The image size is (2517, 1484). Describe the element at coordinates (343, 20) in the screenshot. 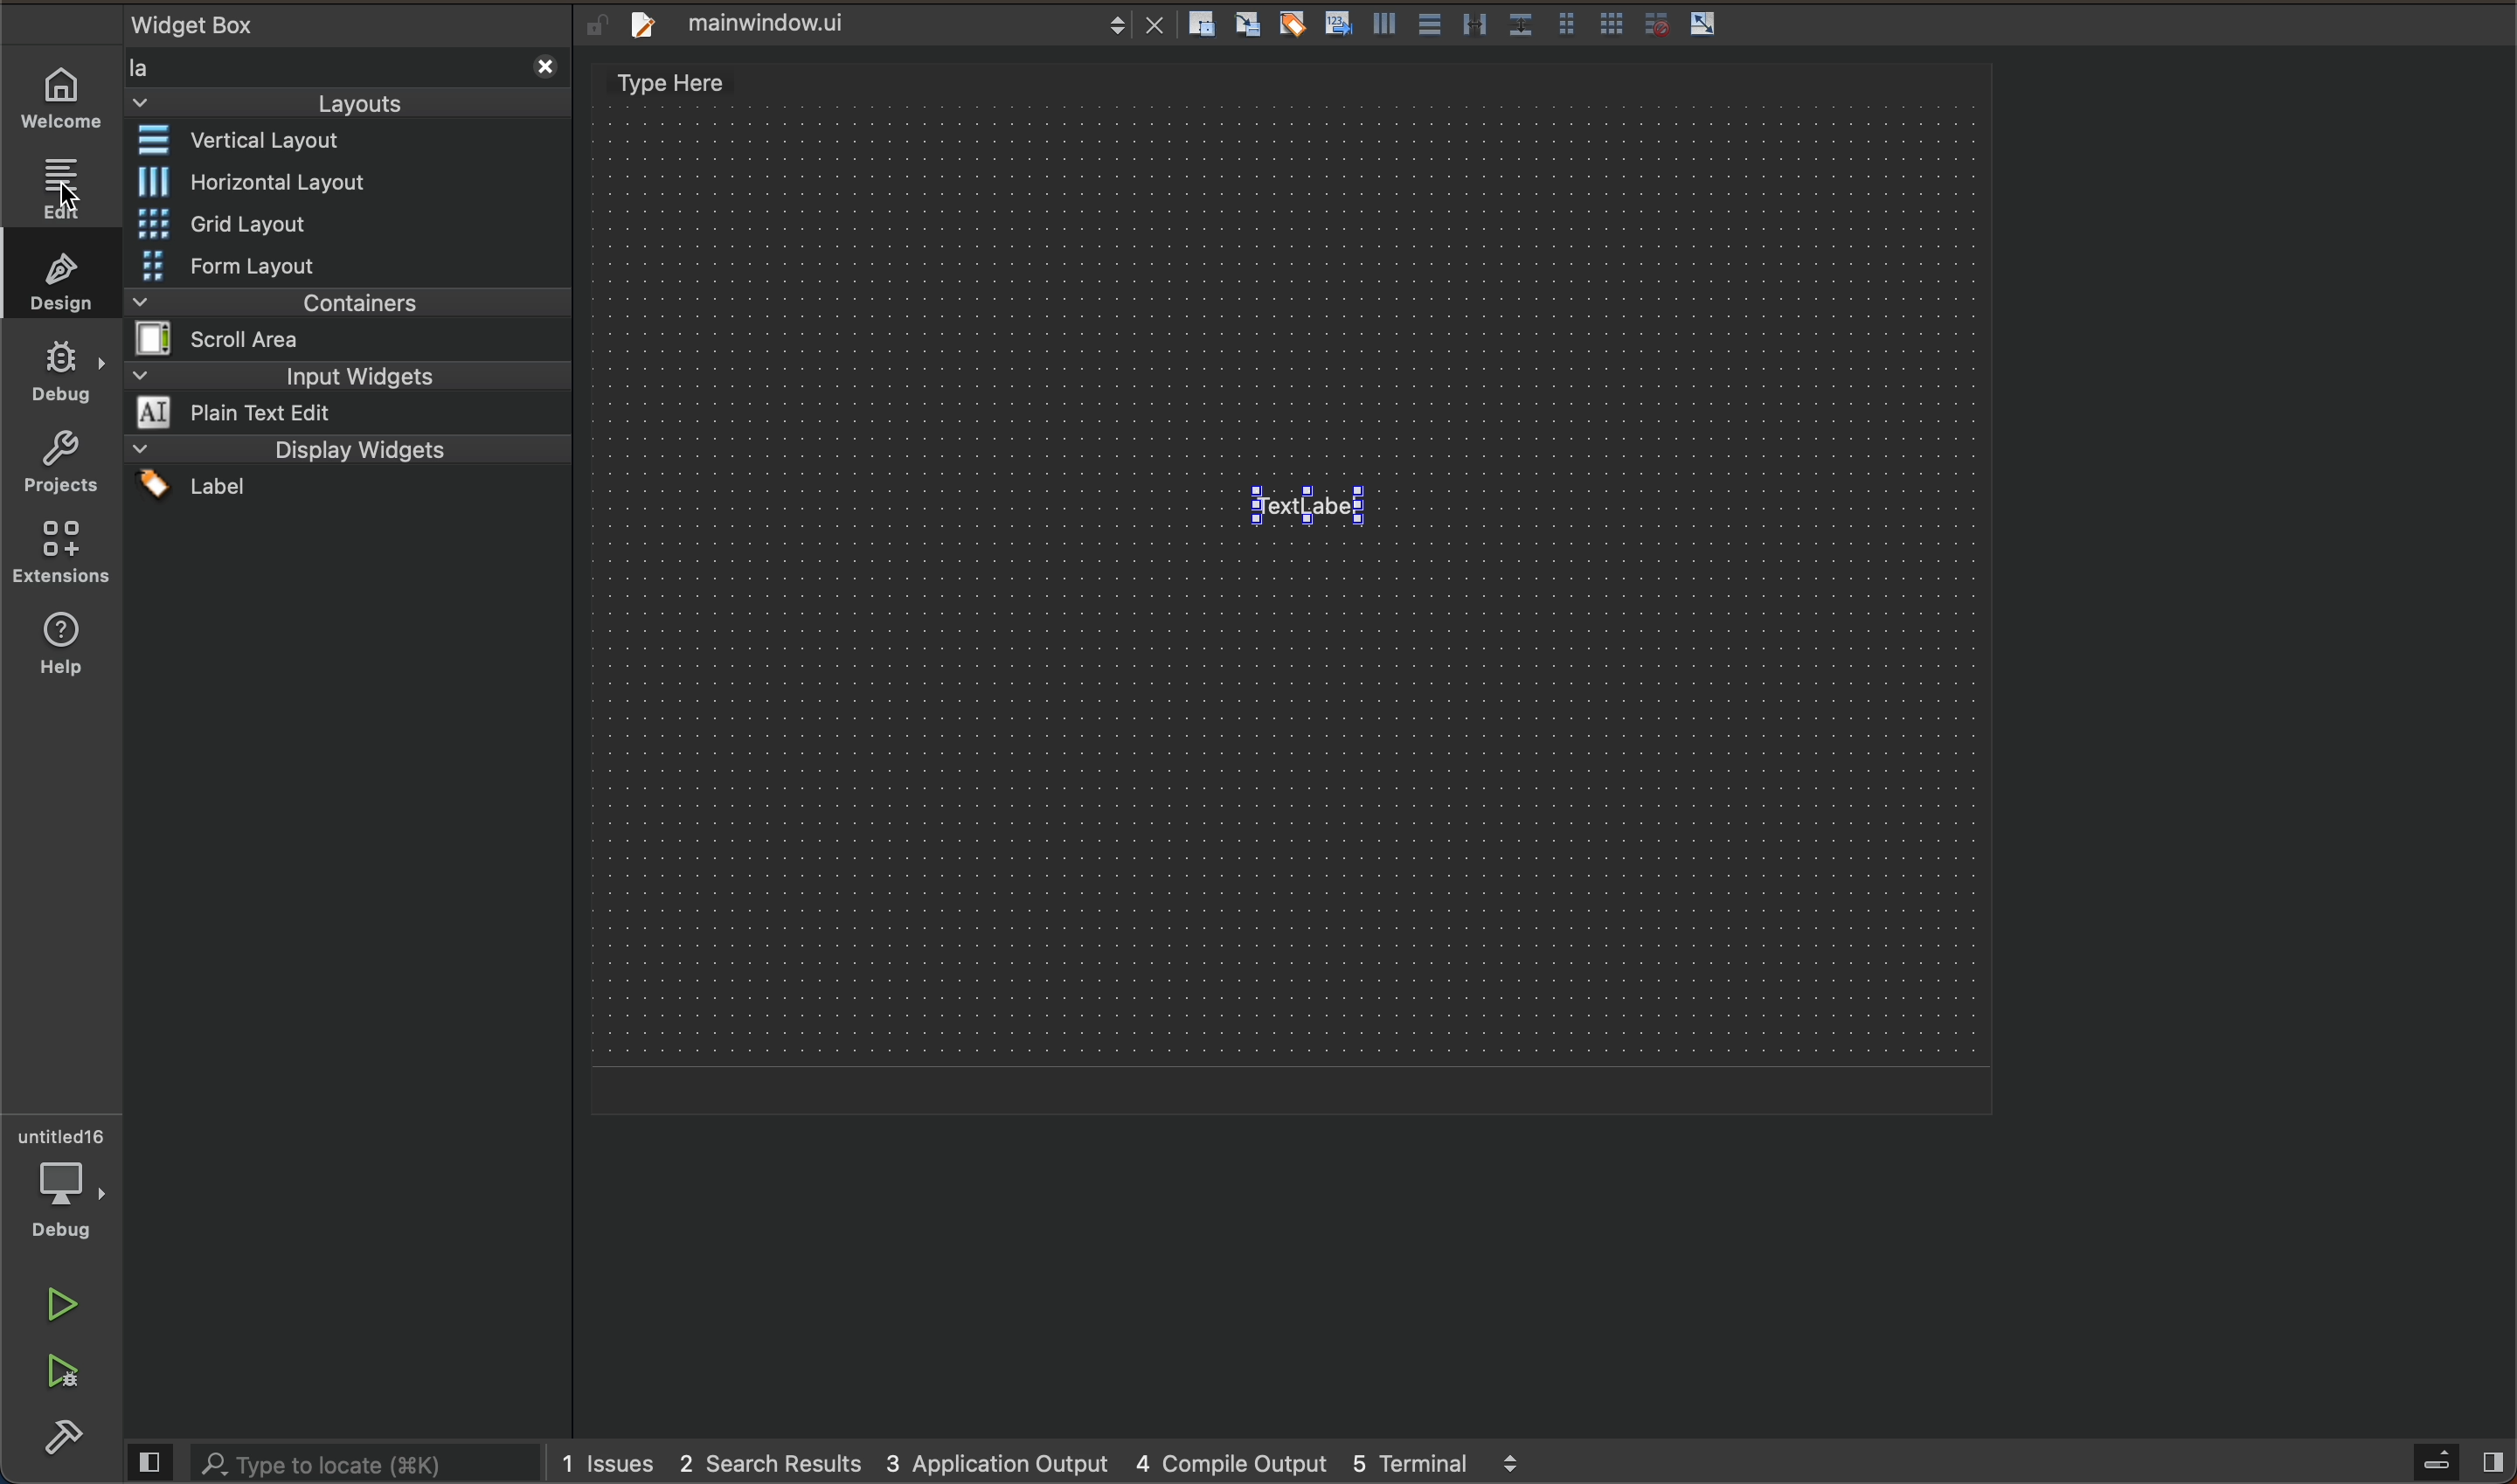

I see `widget box` at that location.